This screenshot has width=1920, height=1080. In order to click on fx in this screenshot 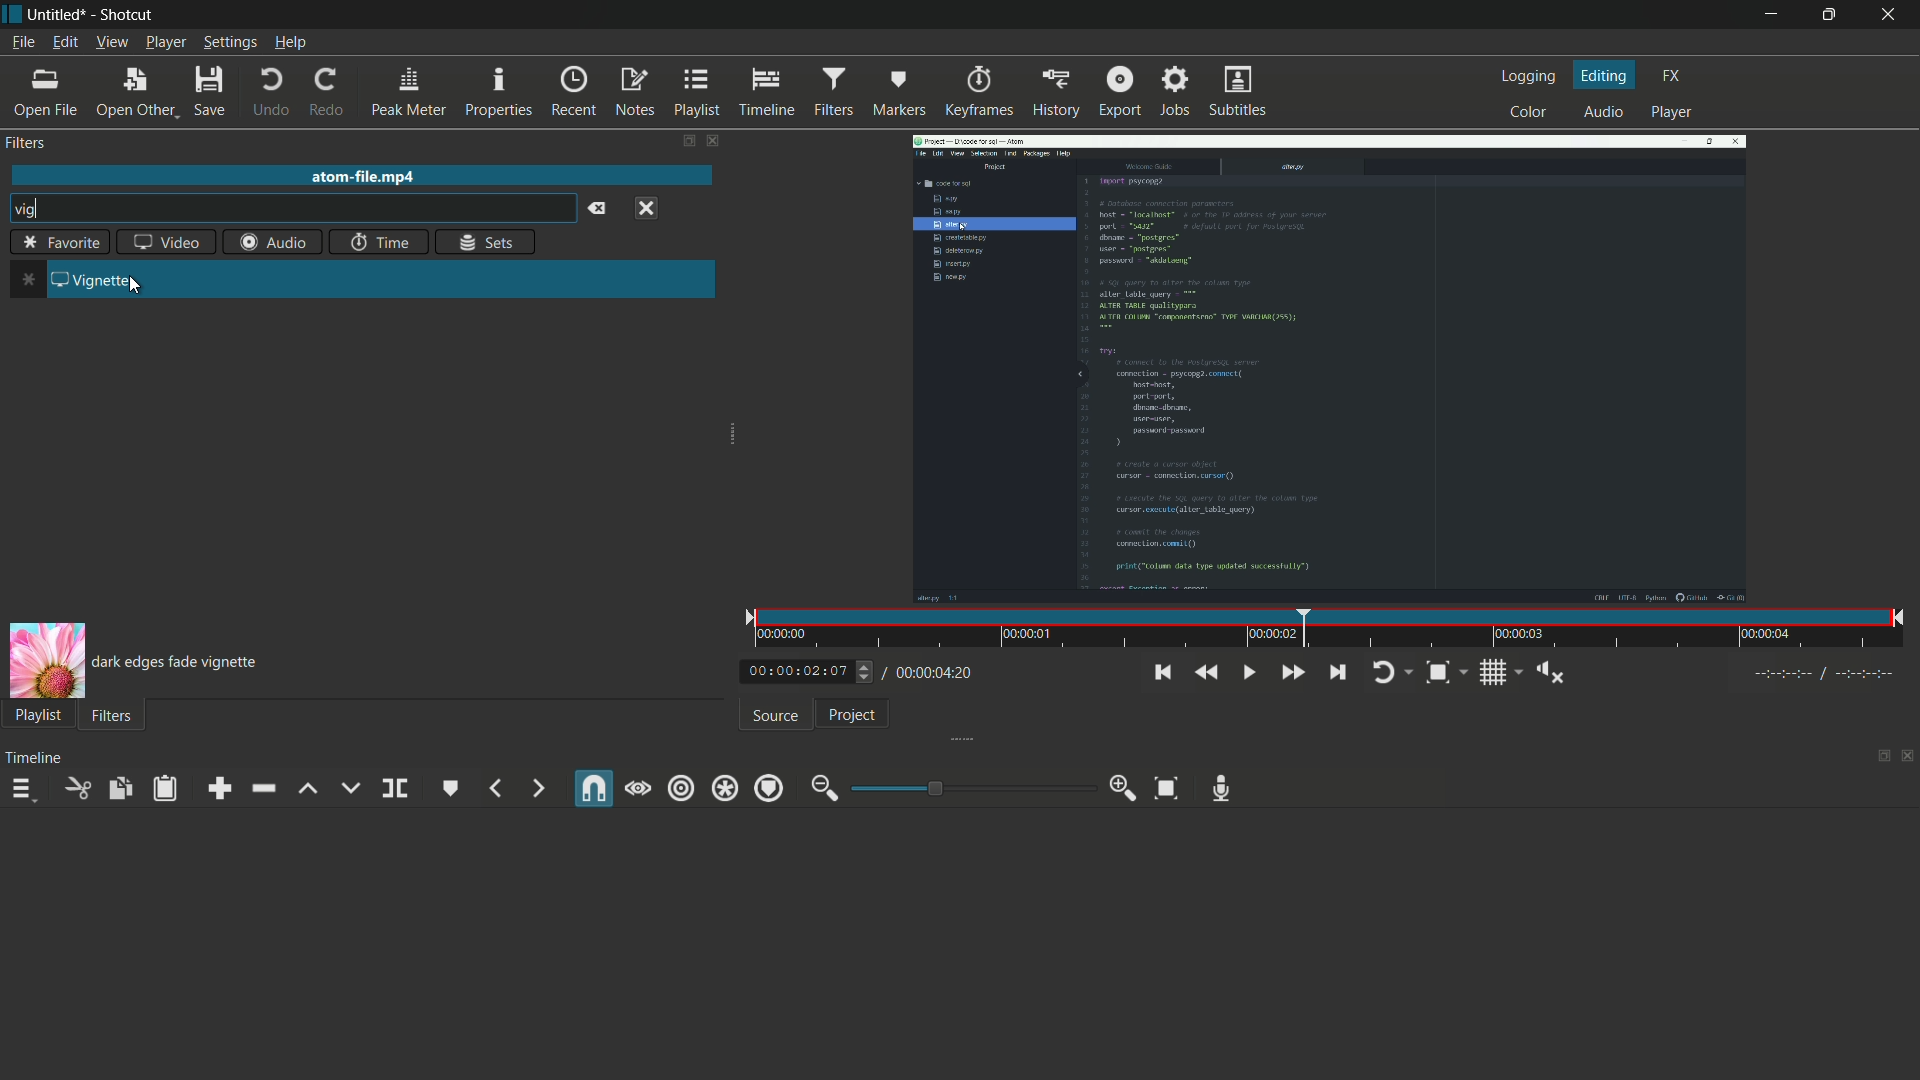, I will do `click(1676, 76)`.